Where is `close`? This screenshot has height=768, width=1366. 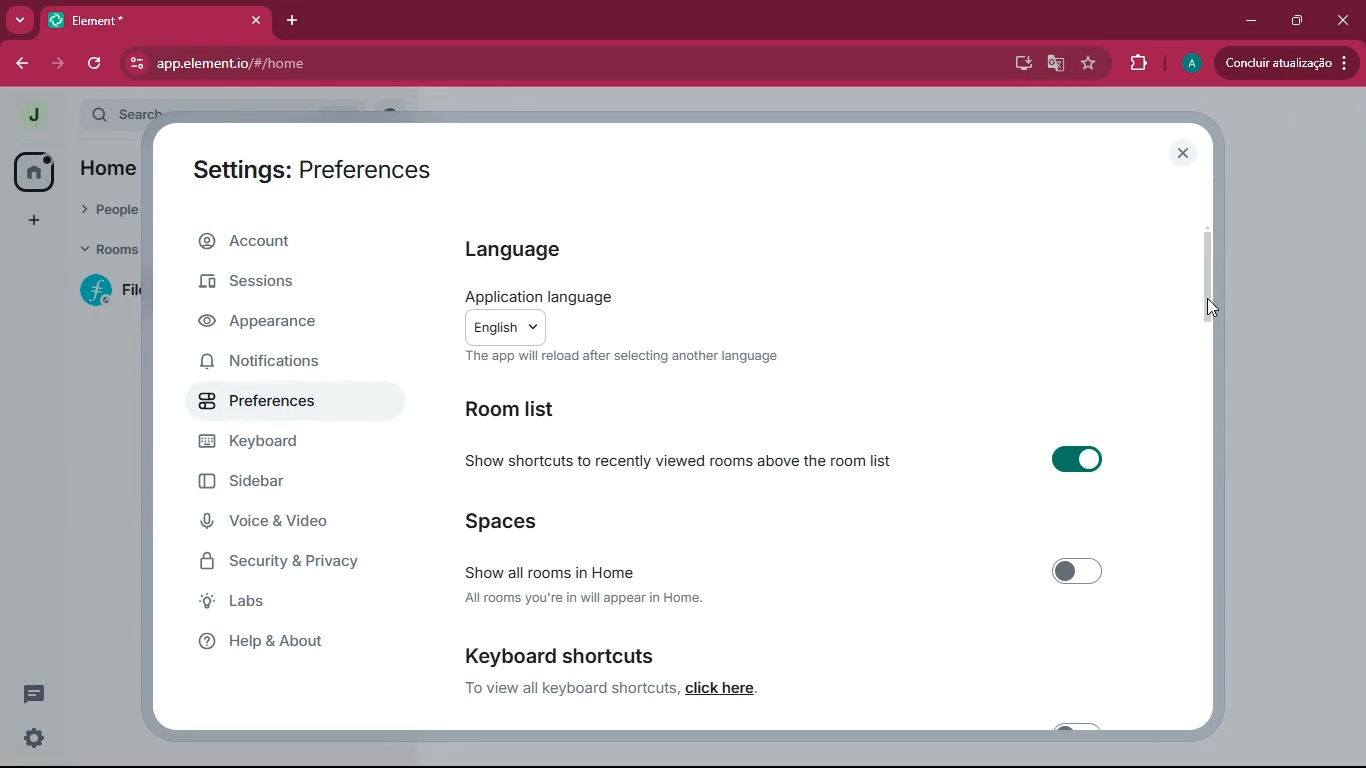 close is located at coordinates (1185, 153).